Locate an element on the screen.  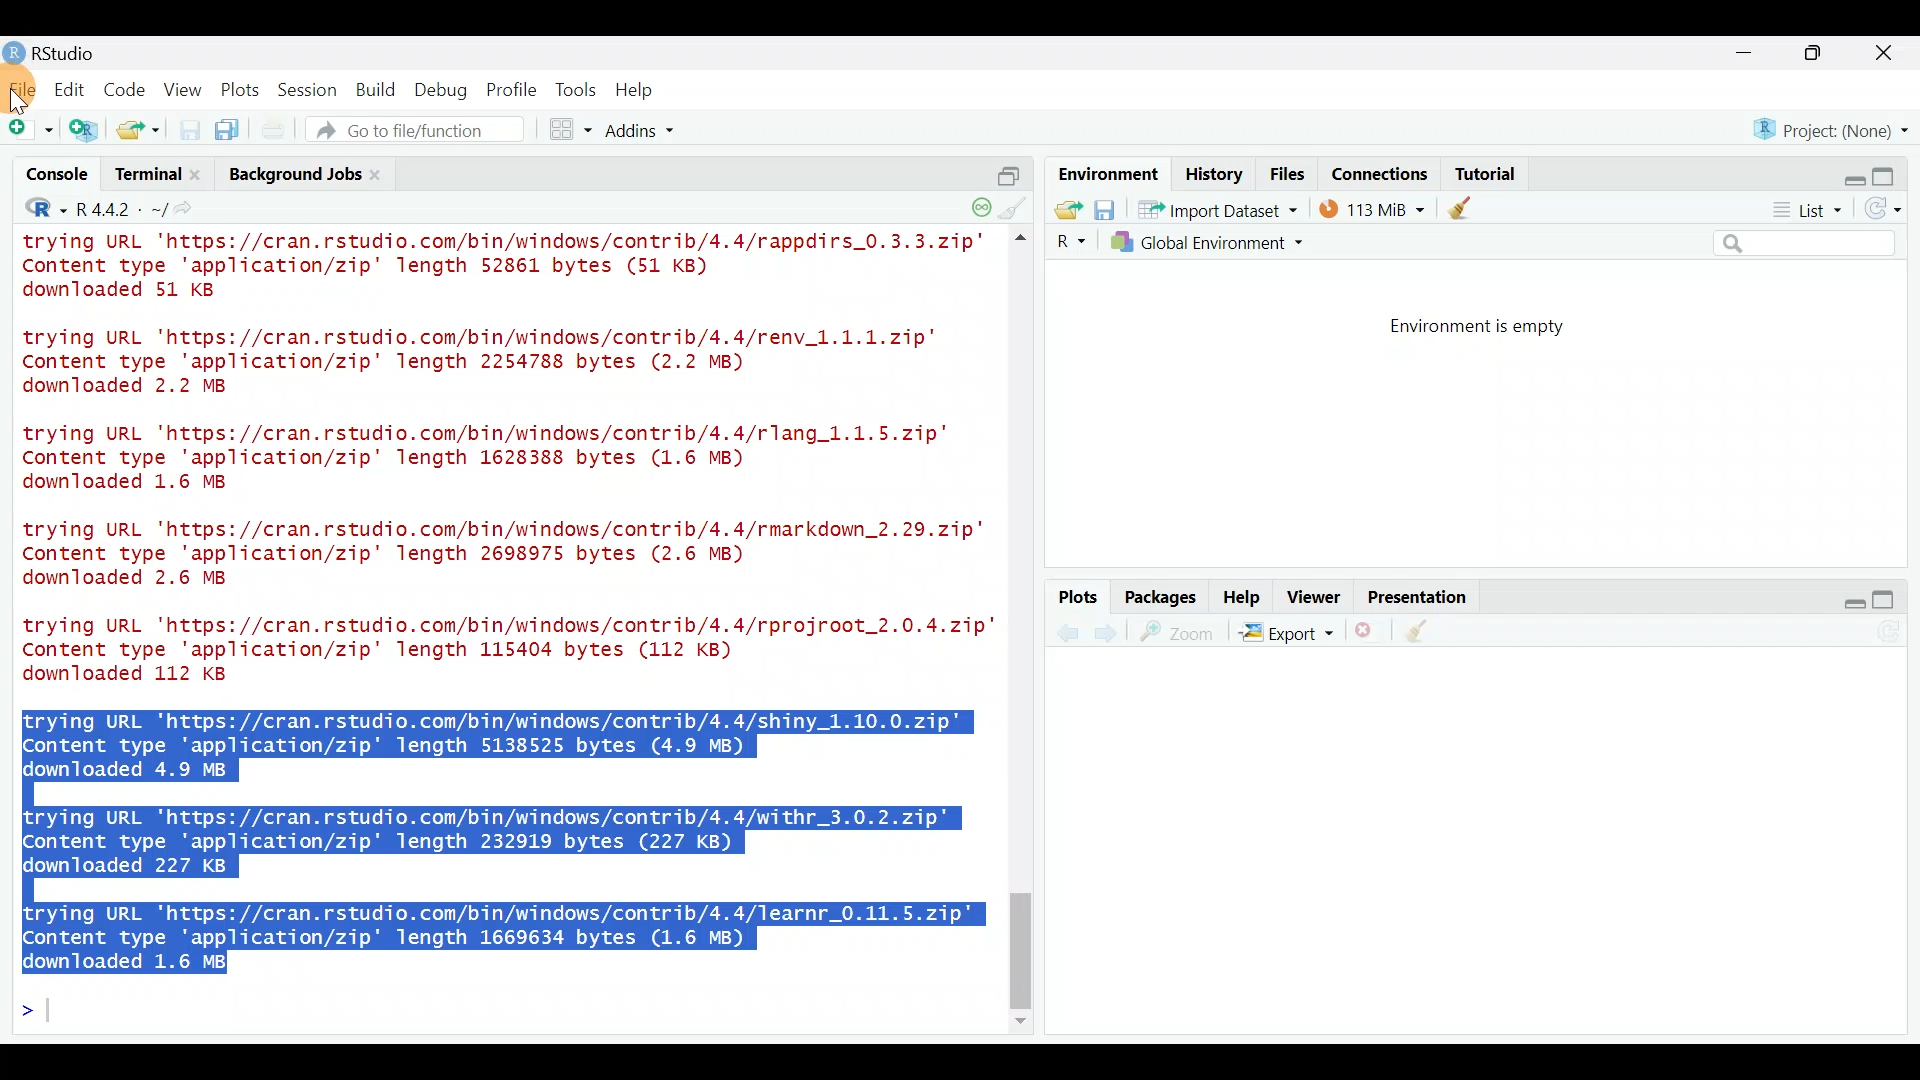
trying URL 'https://cran.rstudio.com/bin/windows/contrib/4.4/shiny_1.10.0.zip"
Content type 'application/zip' length 5138525 bytes (4.9 MB)
downloaded 4.9 MB is located at coordinates (509, 742).